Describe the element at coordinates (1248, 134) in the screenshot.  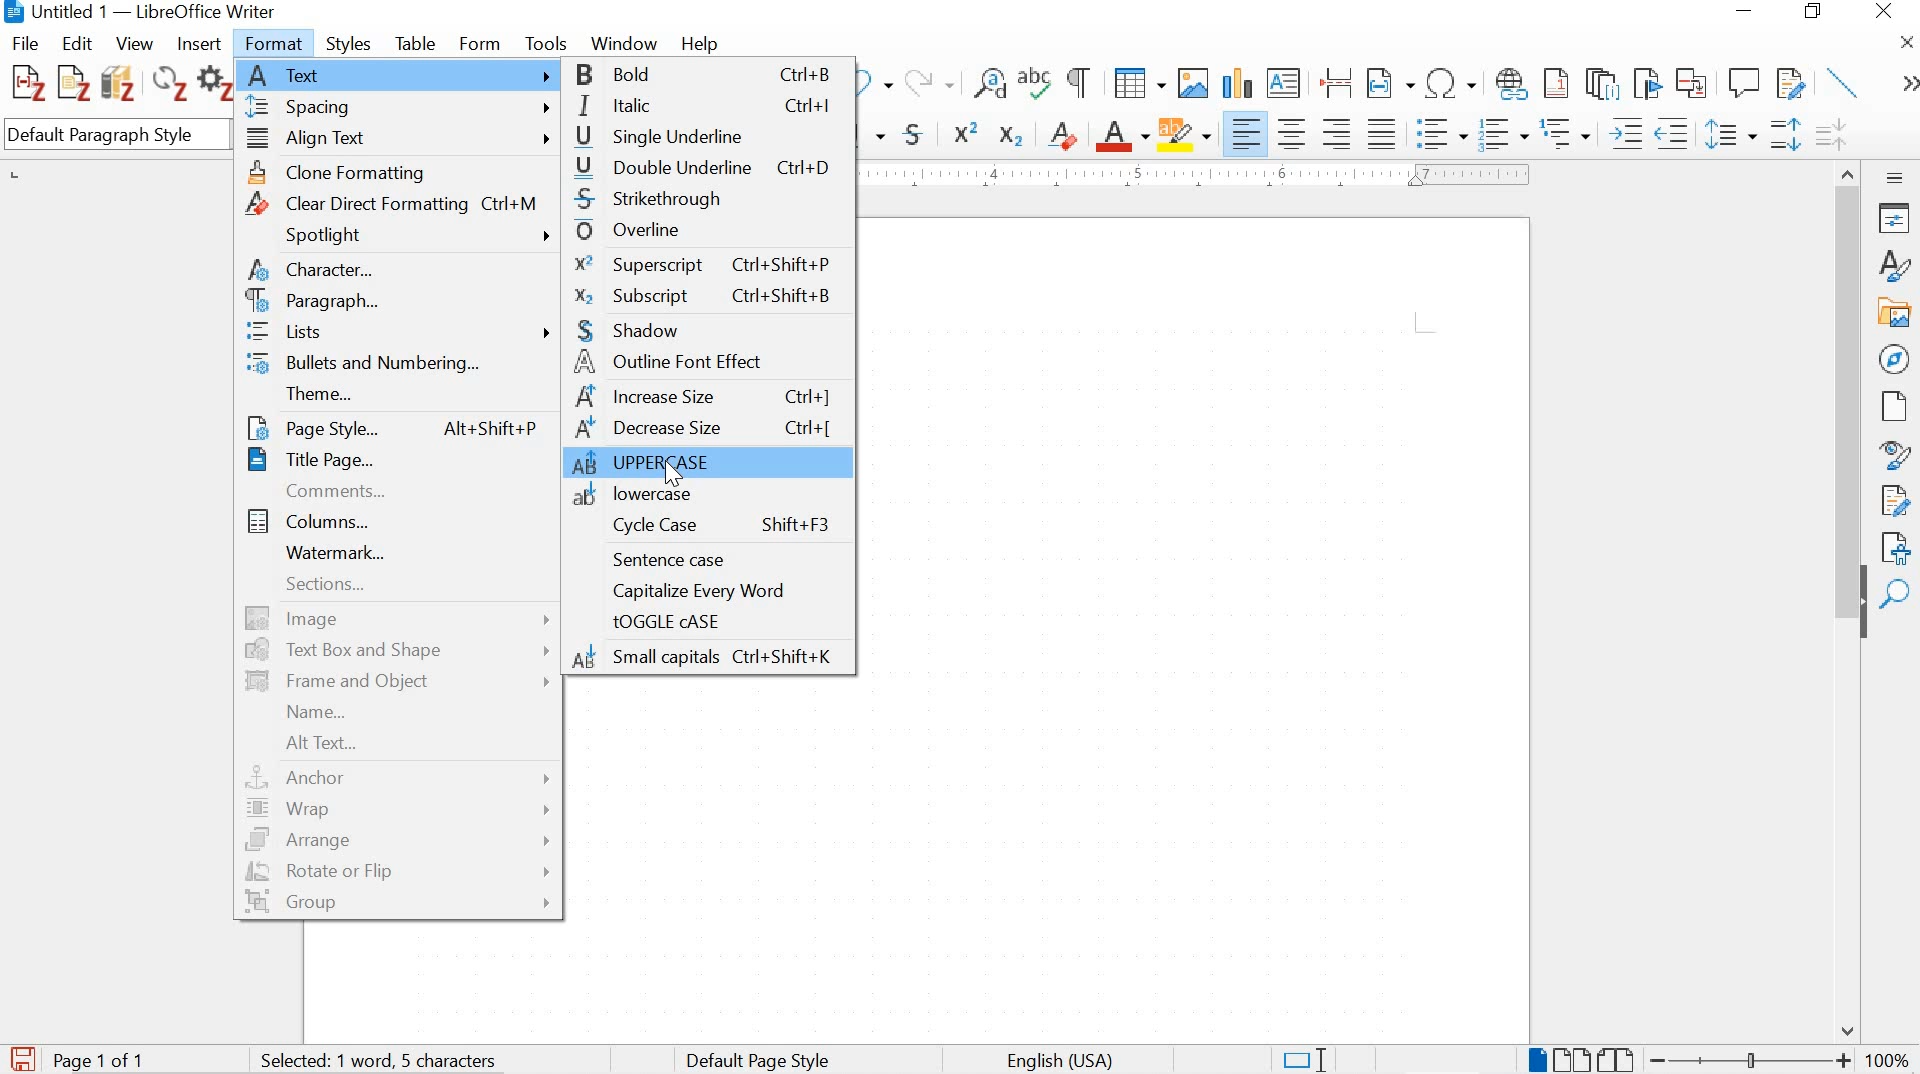
I see `align left` at that location.